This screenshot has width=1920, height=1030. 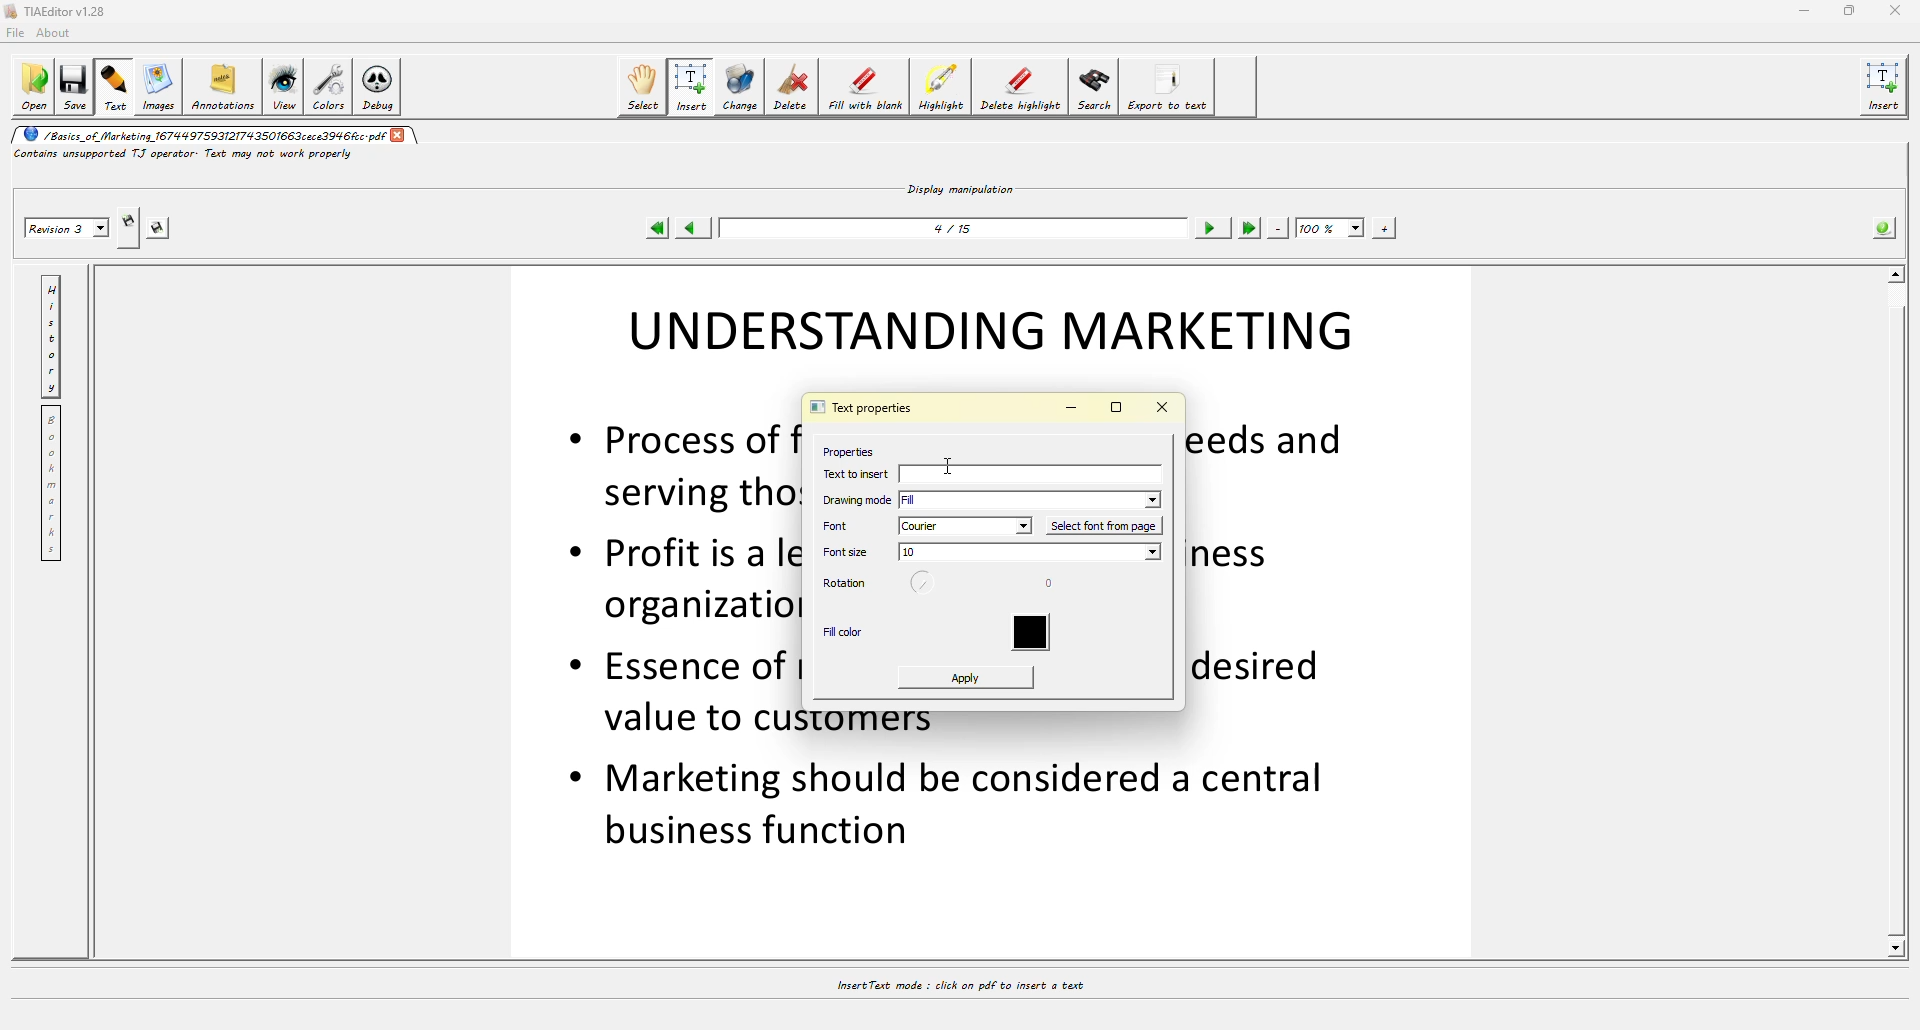 What do you see at coordinates (116, 86) in the screenshot?
I see `text` at bounding box center [116, 86].